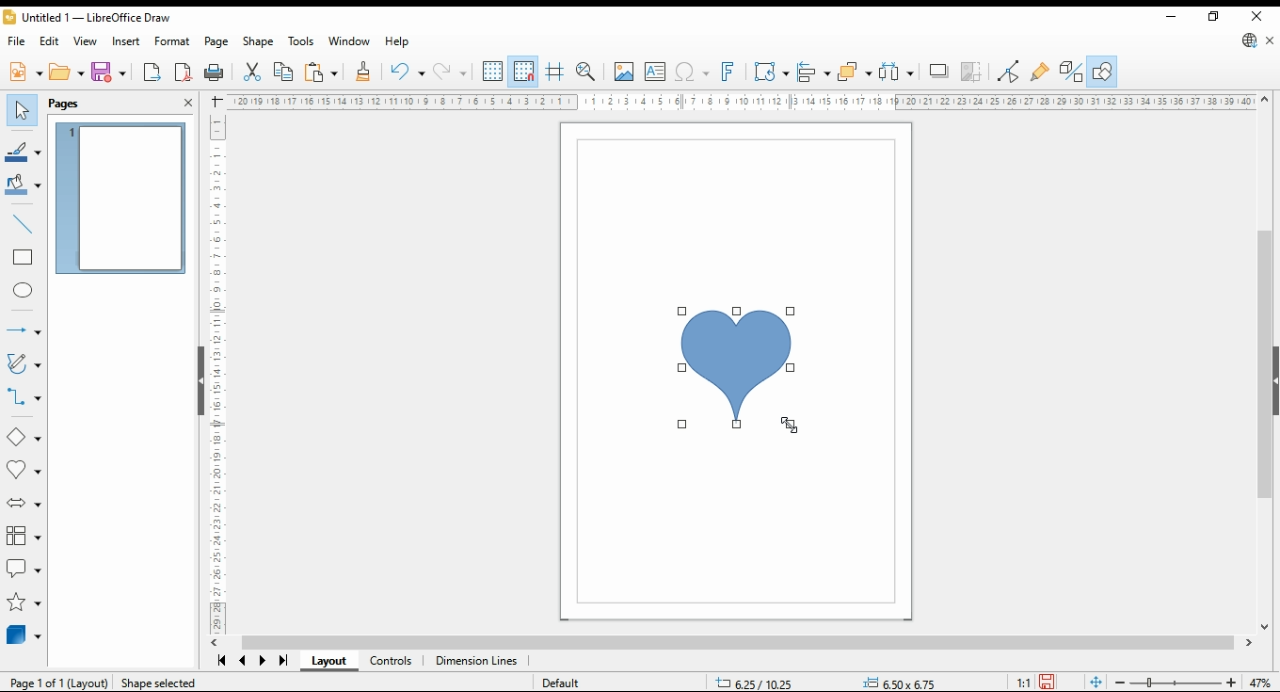  I want to click on connectors and , so click(23, 399).